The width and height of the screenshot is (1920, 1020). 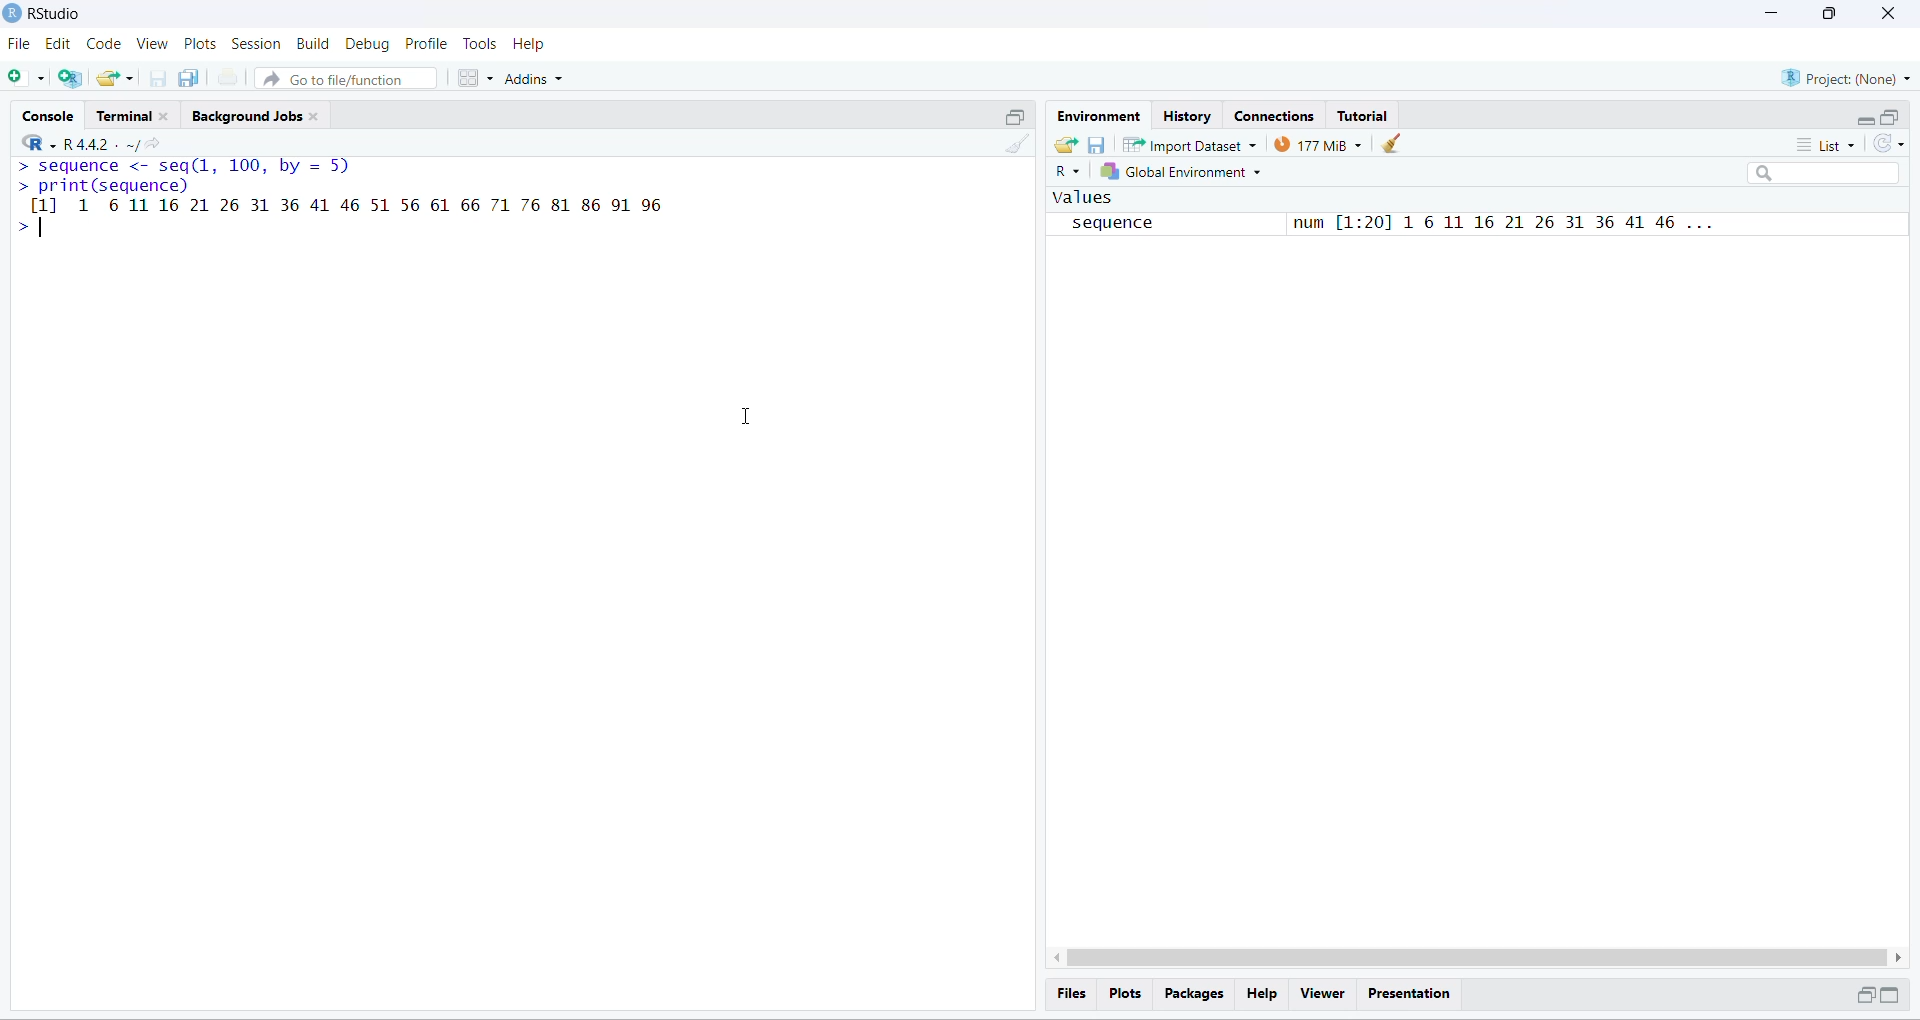 What do you see at coordinates (20, 44) in the screenshot?
I see `file` at bounding box center [20, 44].